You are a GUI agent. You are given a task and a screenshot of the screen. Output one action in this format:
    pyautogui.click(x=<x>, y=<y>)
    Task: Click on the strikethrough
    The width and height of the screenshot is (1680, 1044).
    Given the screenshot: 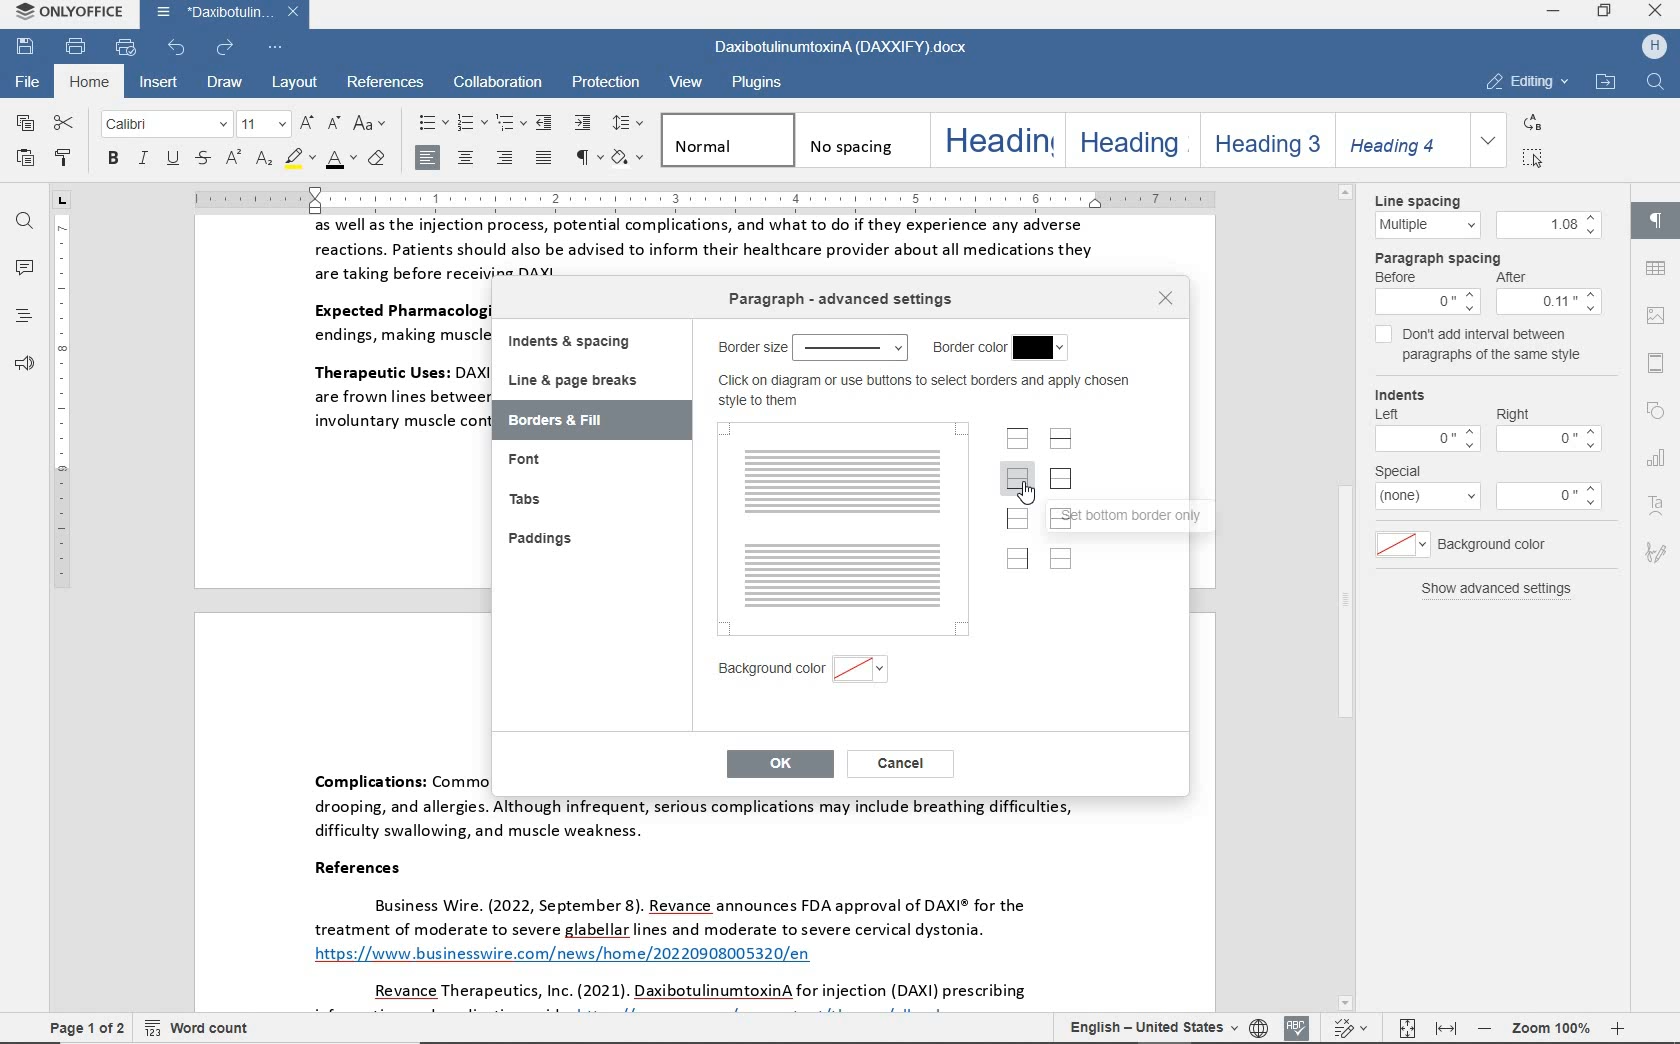 What is the action you would take?
    pyautogui.click(x=201, y=160)
    